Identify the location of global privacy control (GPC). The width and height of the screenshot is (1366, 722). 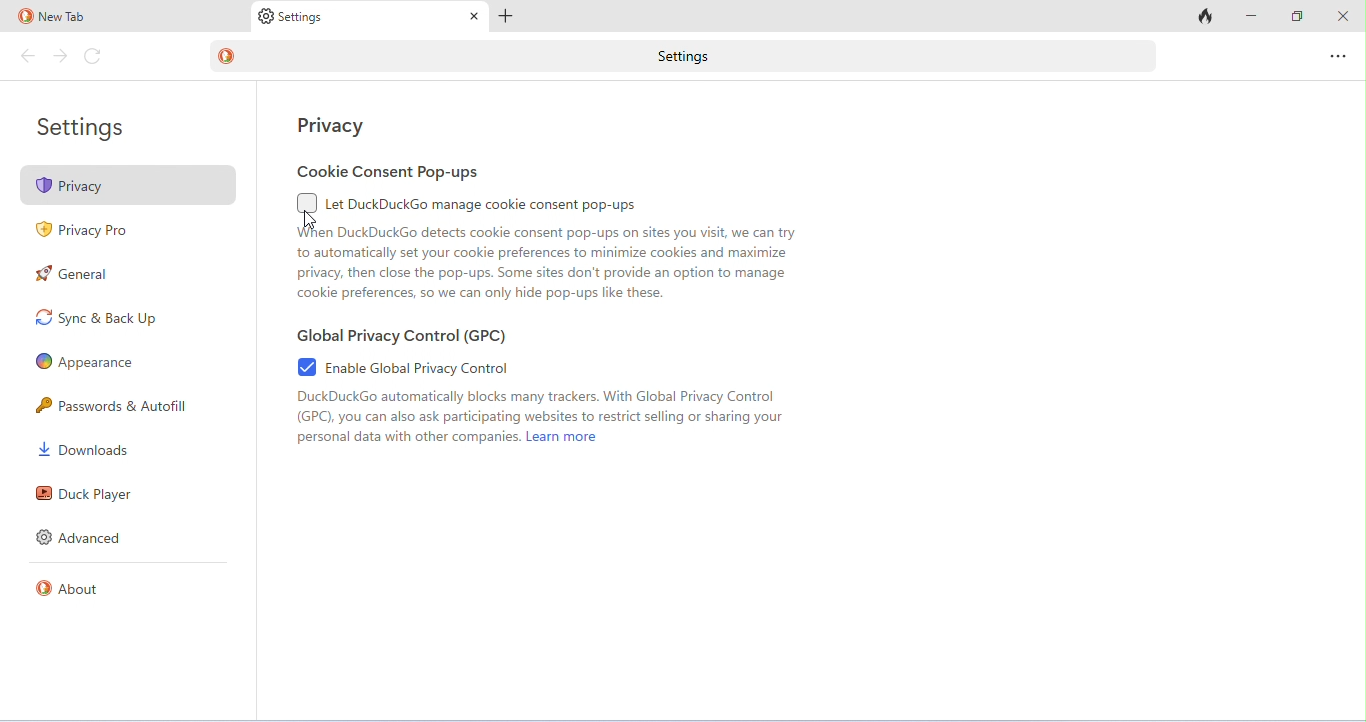
(401, 336).